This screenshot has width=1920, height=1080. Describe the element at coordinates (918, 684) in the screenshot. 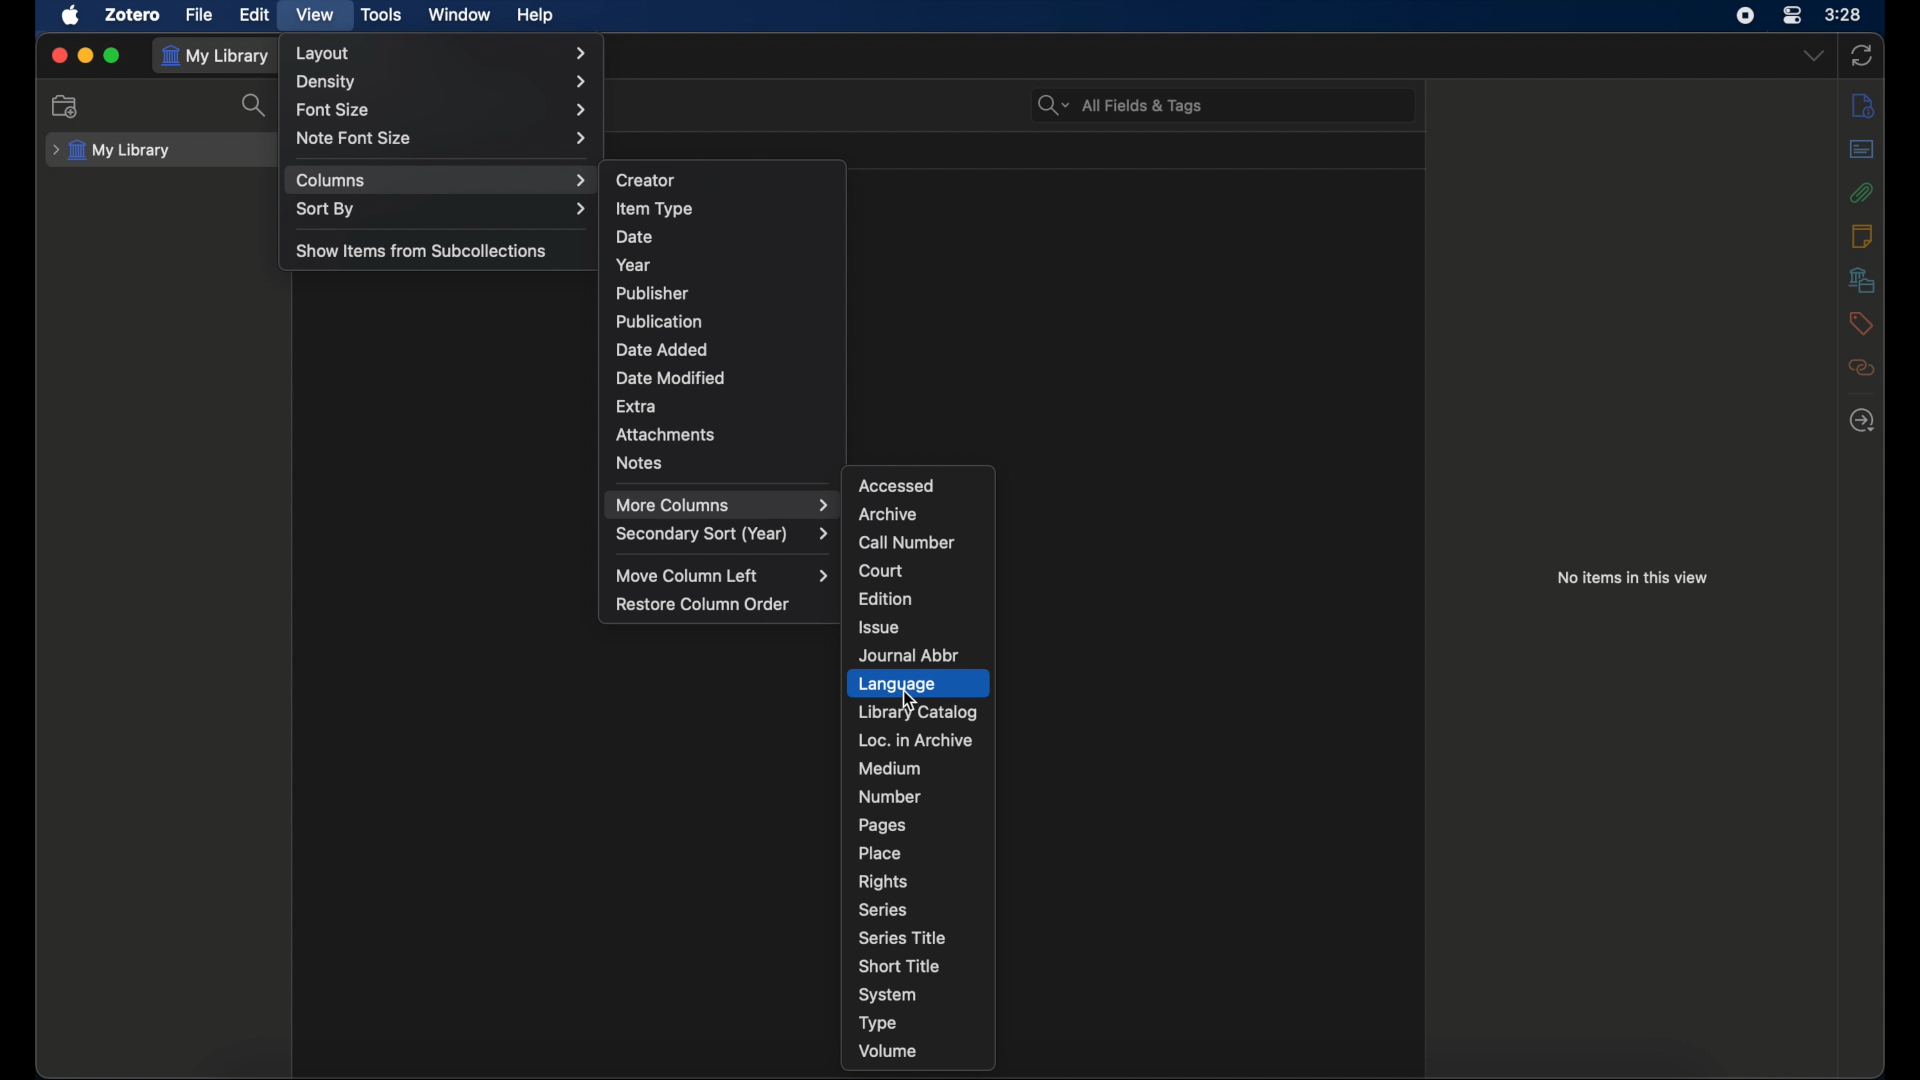

I see `language` at that location.